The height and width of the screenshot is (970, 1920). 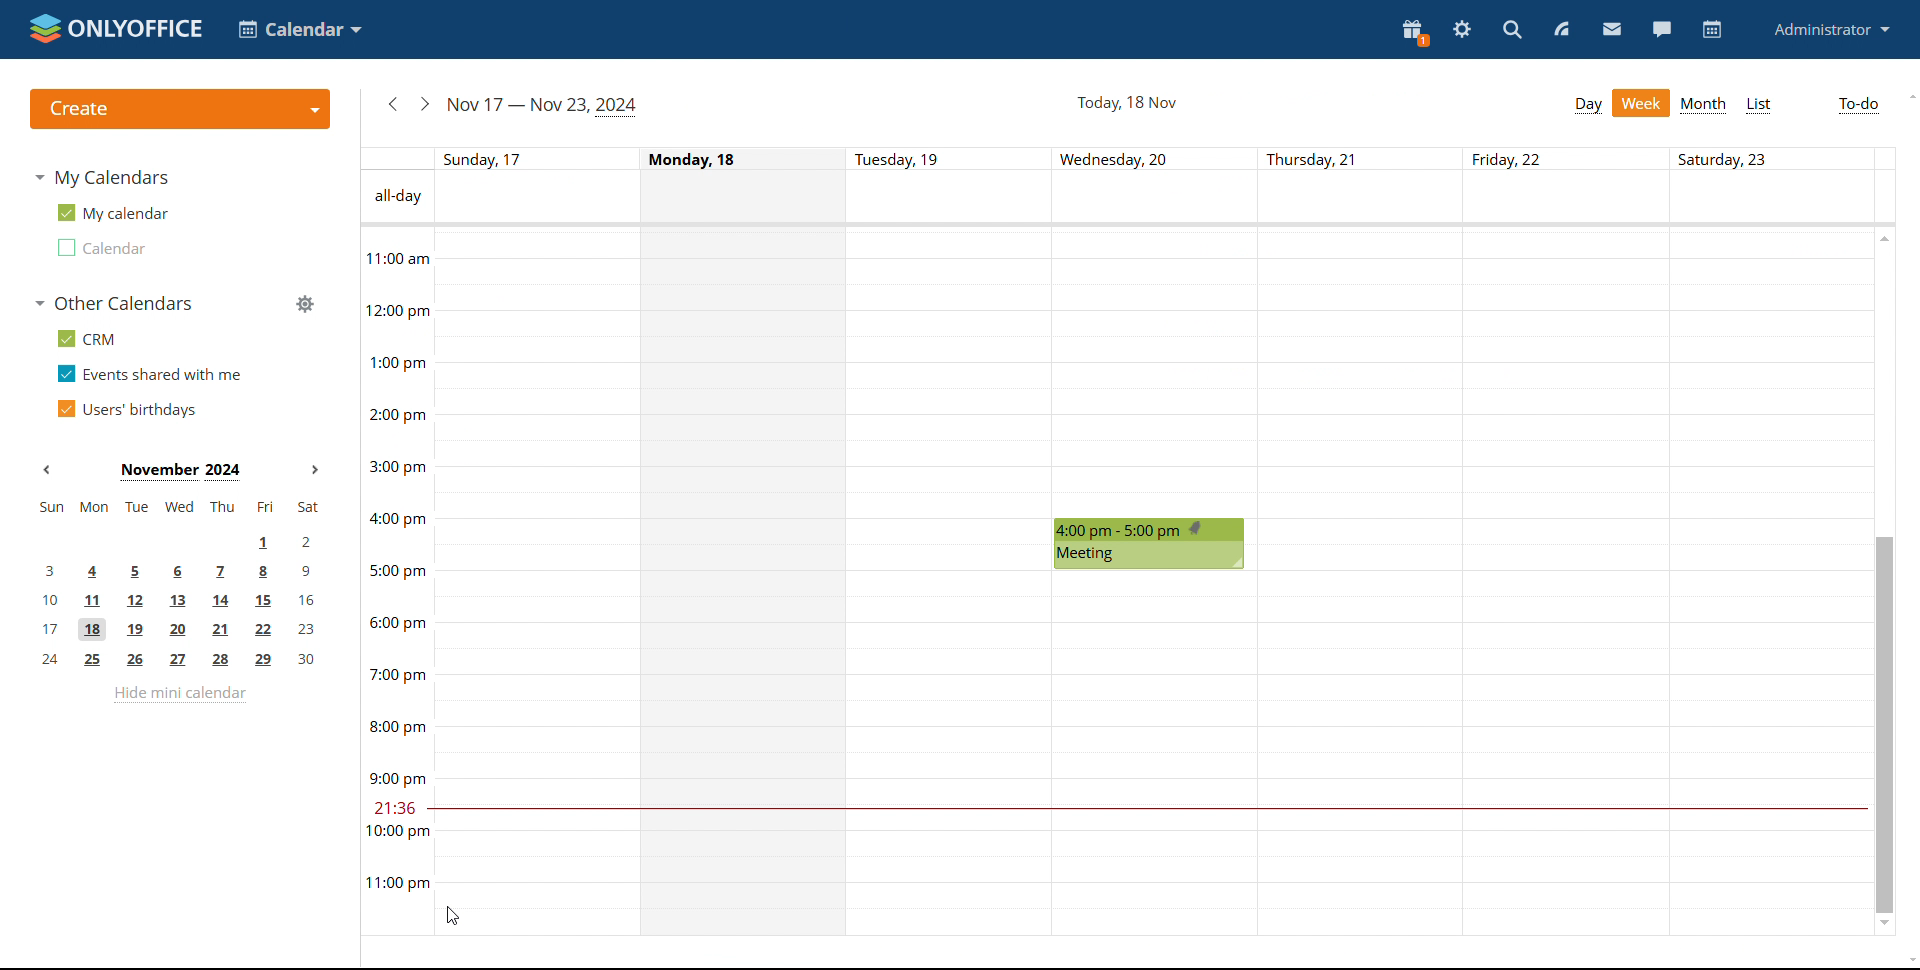 I want to click on week view, so click(x=1641, y=103).